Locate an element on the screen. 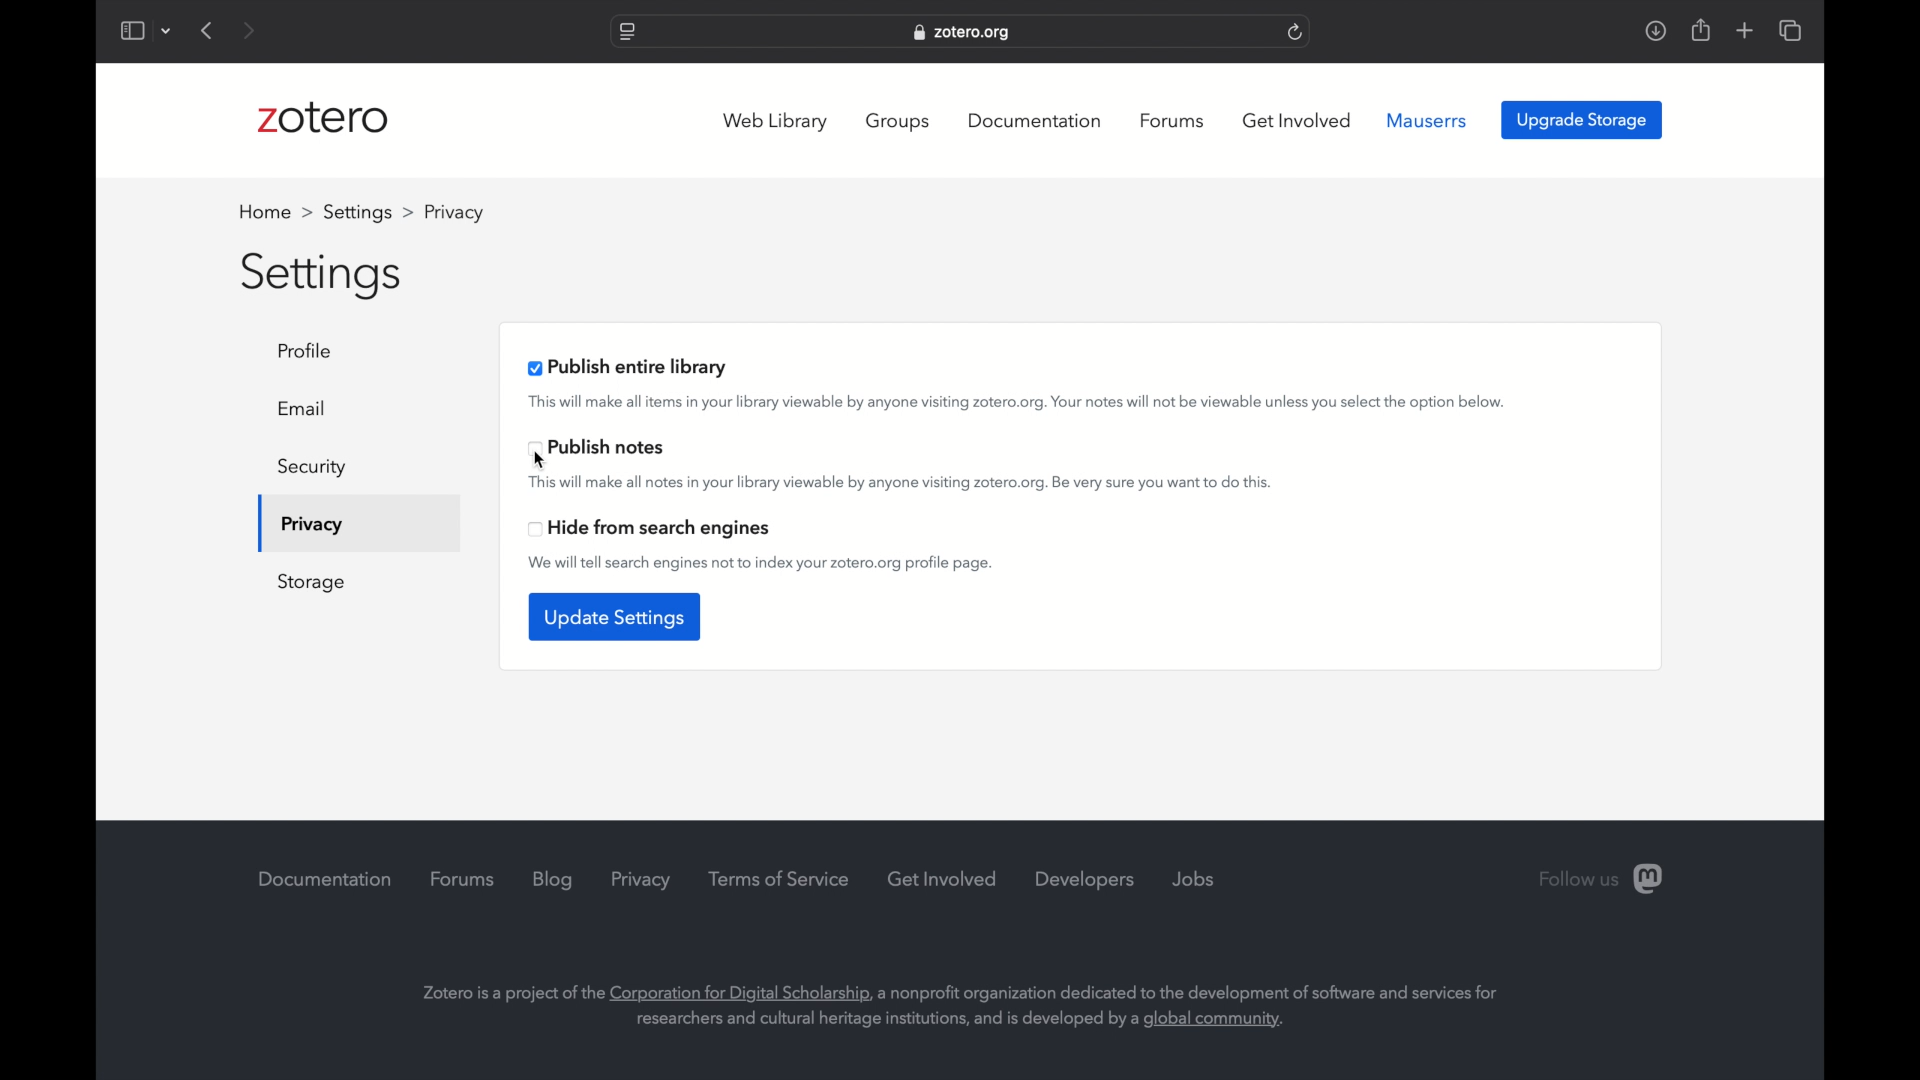 This screenshot has height=1080, width=1920. show sidebar is located at coordinates (133, 30).